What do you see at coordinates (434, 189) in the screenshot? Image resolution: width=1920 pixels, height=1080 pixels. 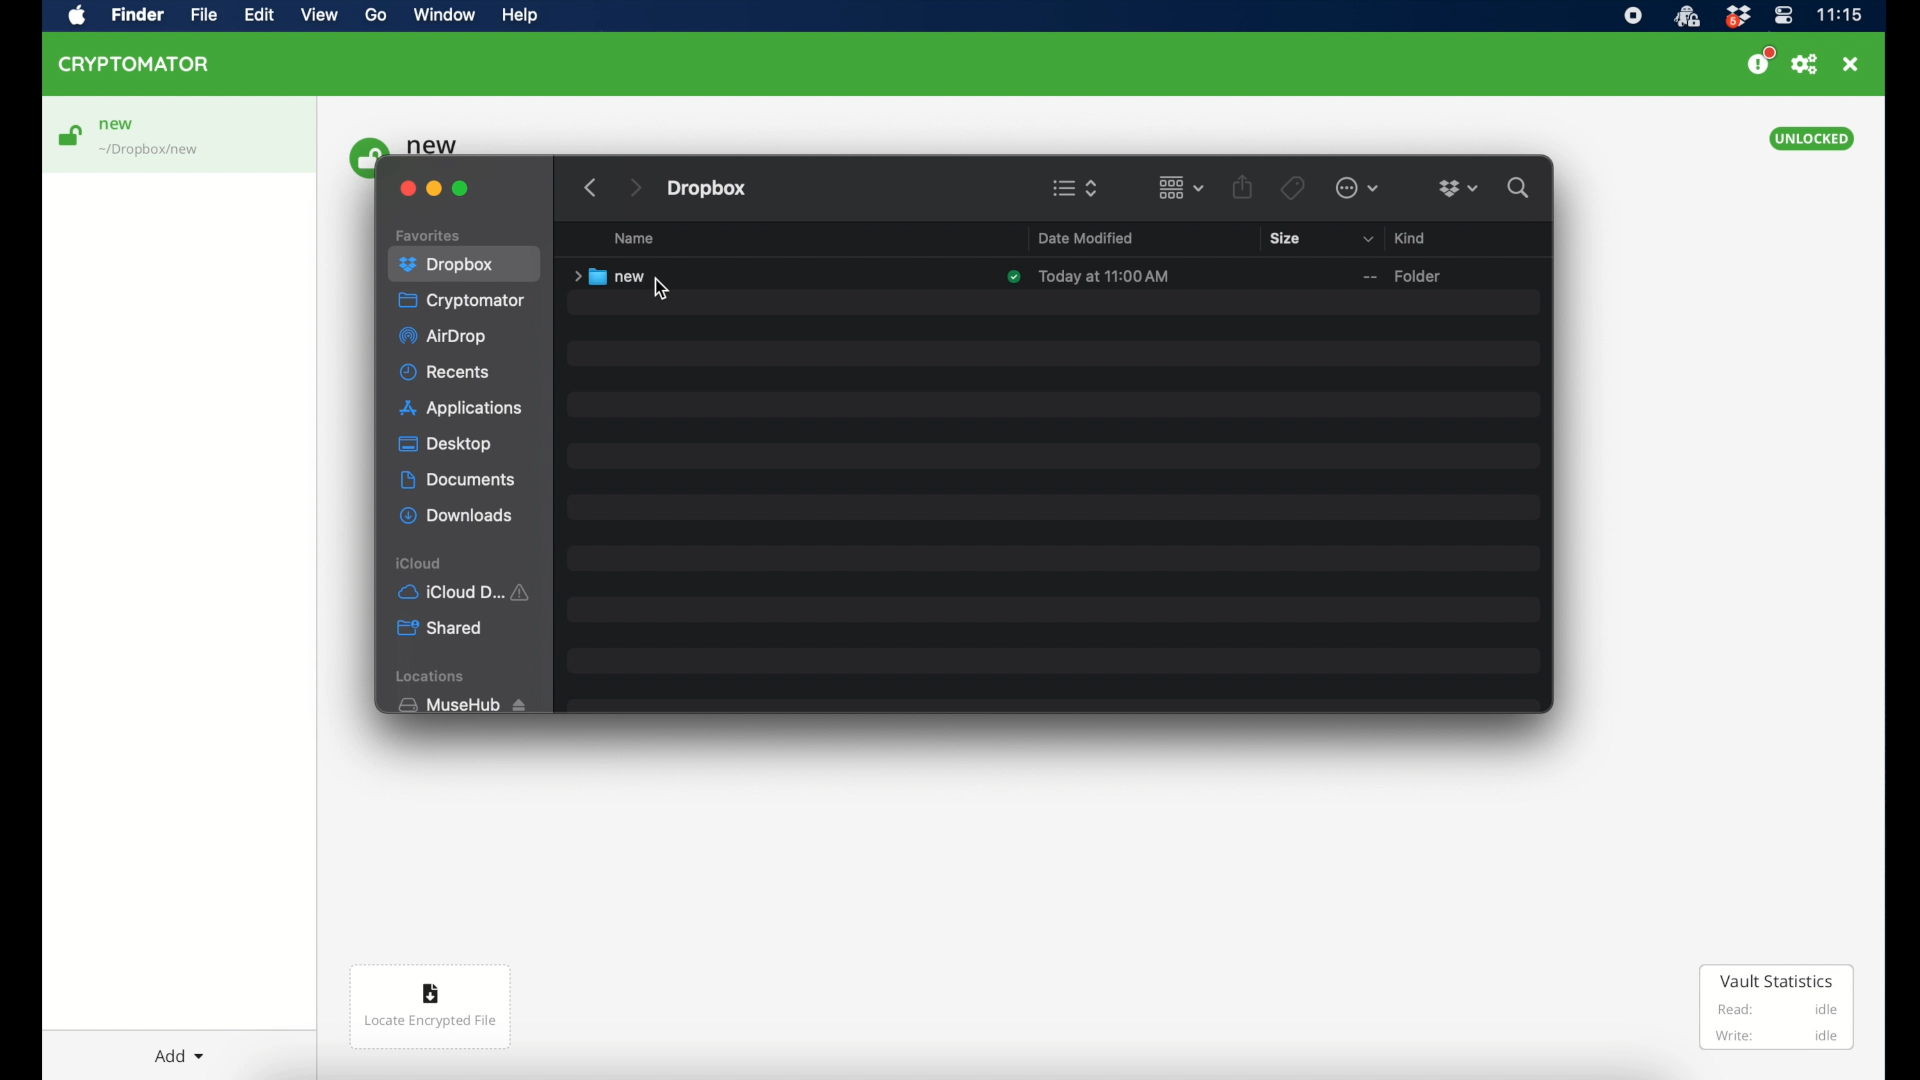 I see `minimize` at bounding box center [434, 189].